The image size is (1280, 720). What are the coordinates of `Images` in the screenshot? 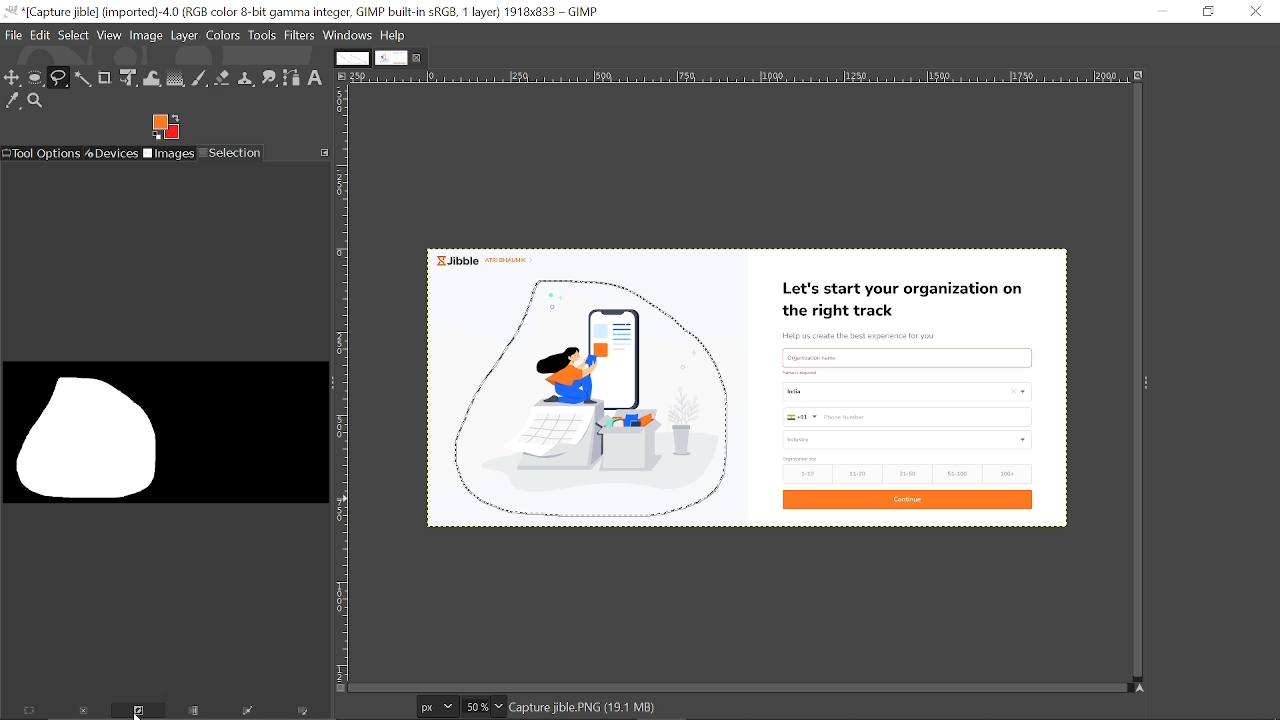 It's located at (170, 154).